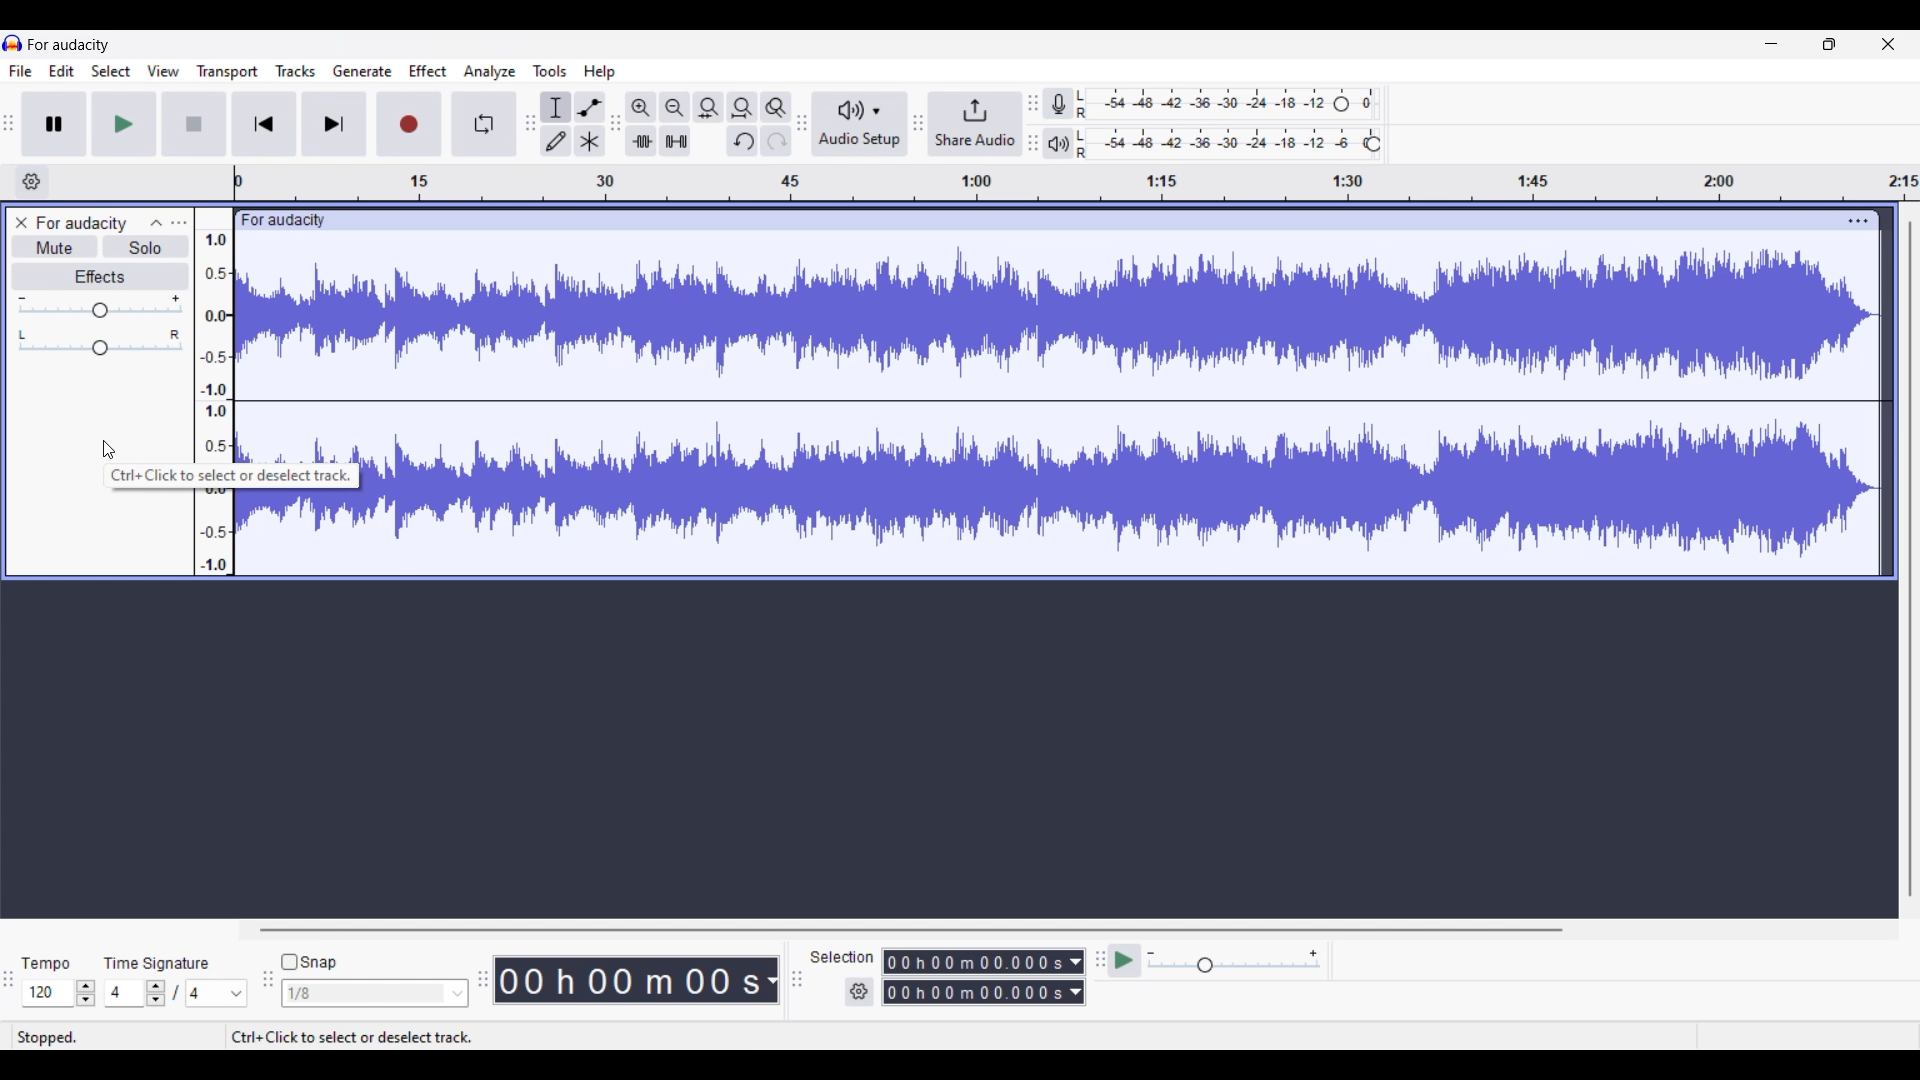  I want to click on Selection tool, so click(557, 108).